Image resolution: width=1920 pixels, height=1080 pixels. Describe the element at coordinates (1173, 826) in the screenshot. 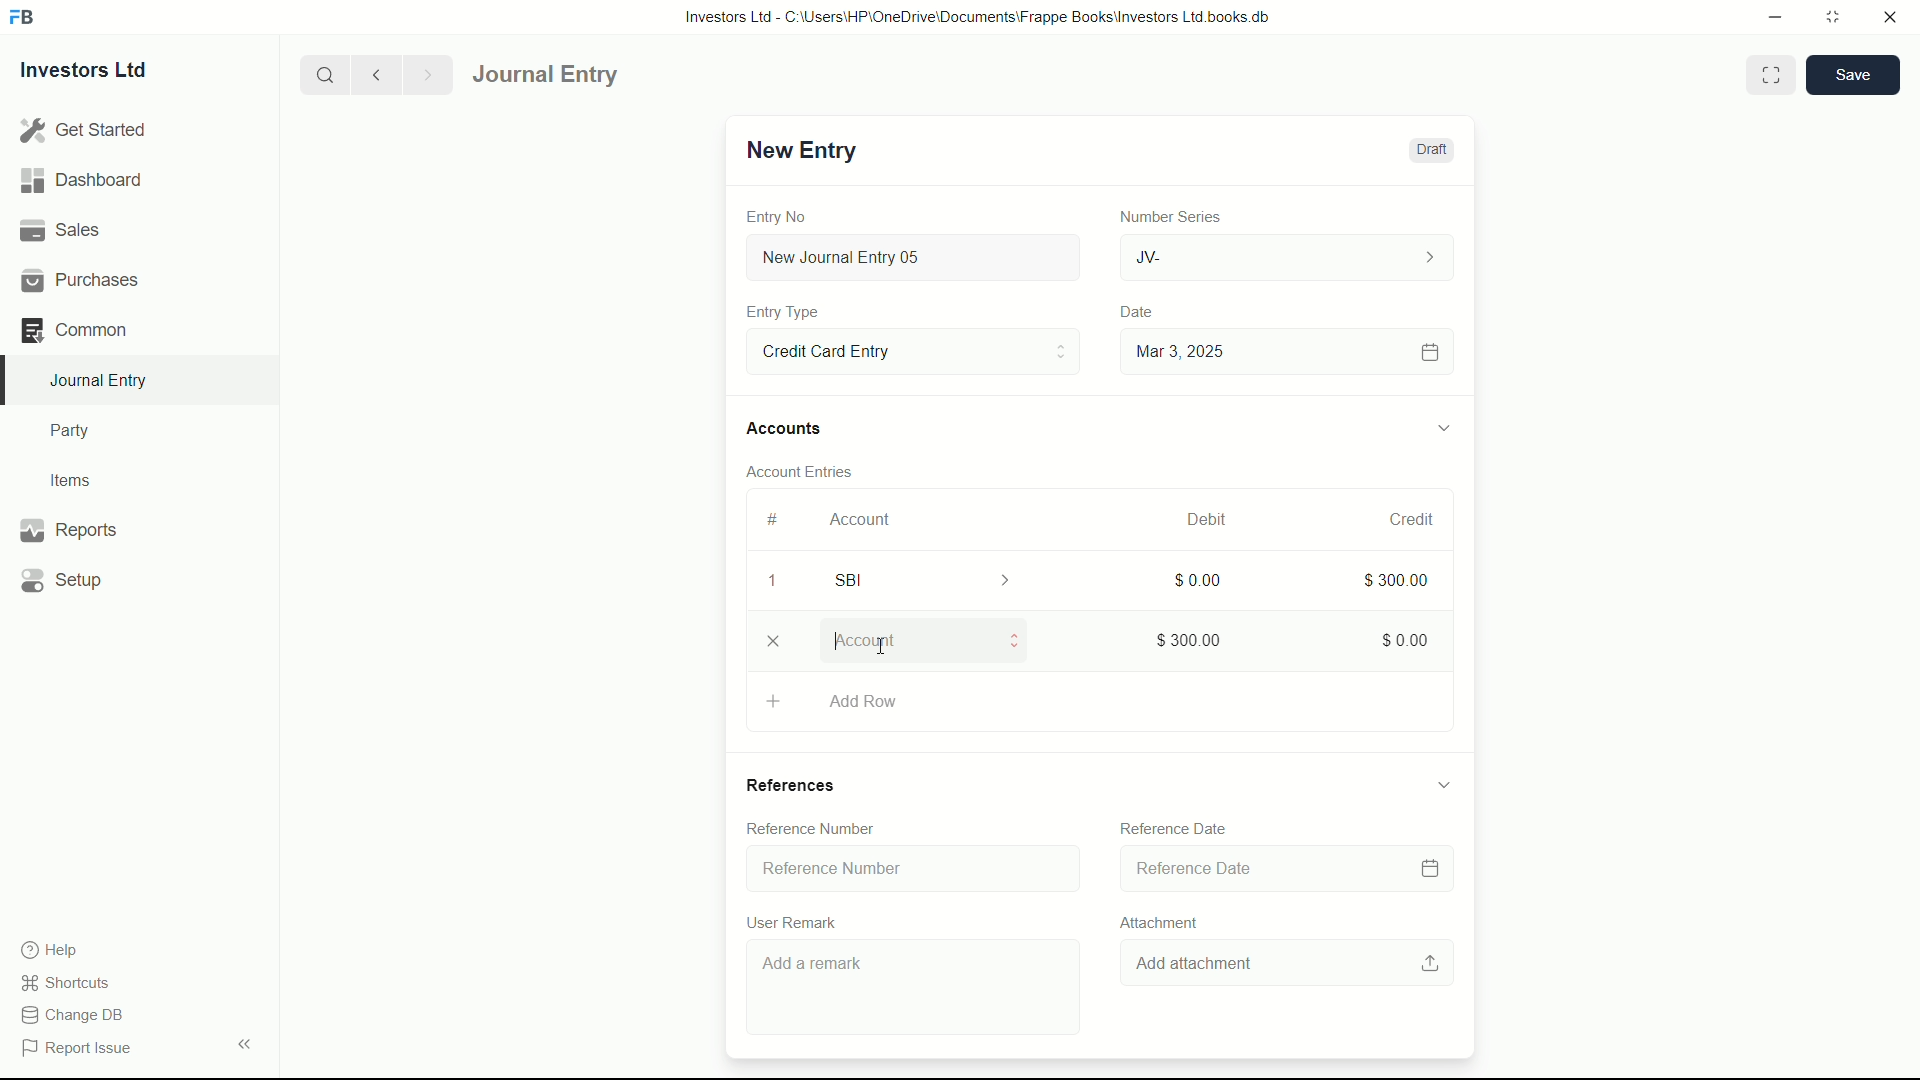

I see `Reference Date` at that location.